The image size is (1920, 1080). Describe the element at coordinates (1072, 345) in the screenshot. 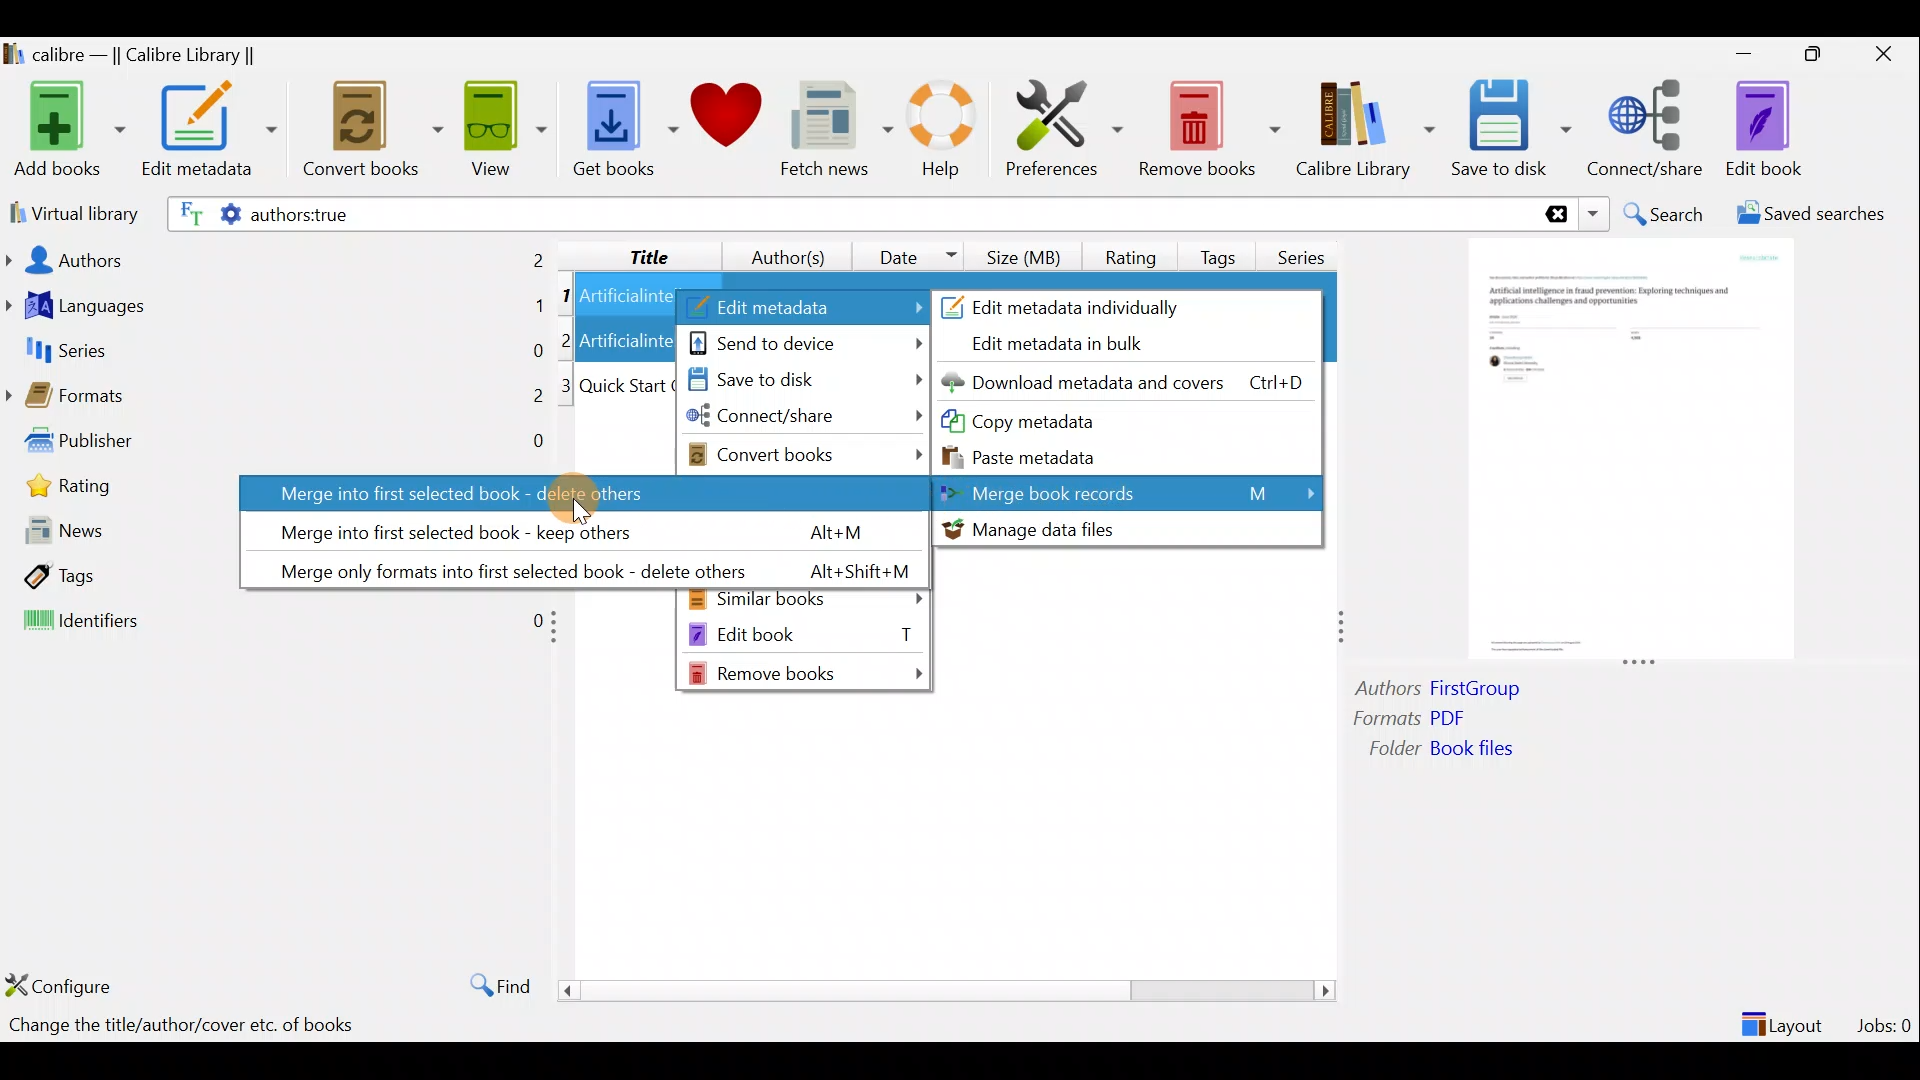

I see `Edit metadata in bulk` at that location.